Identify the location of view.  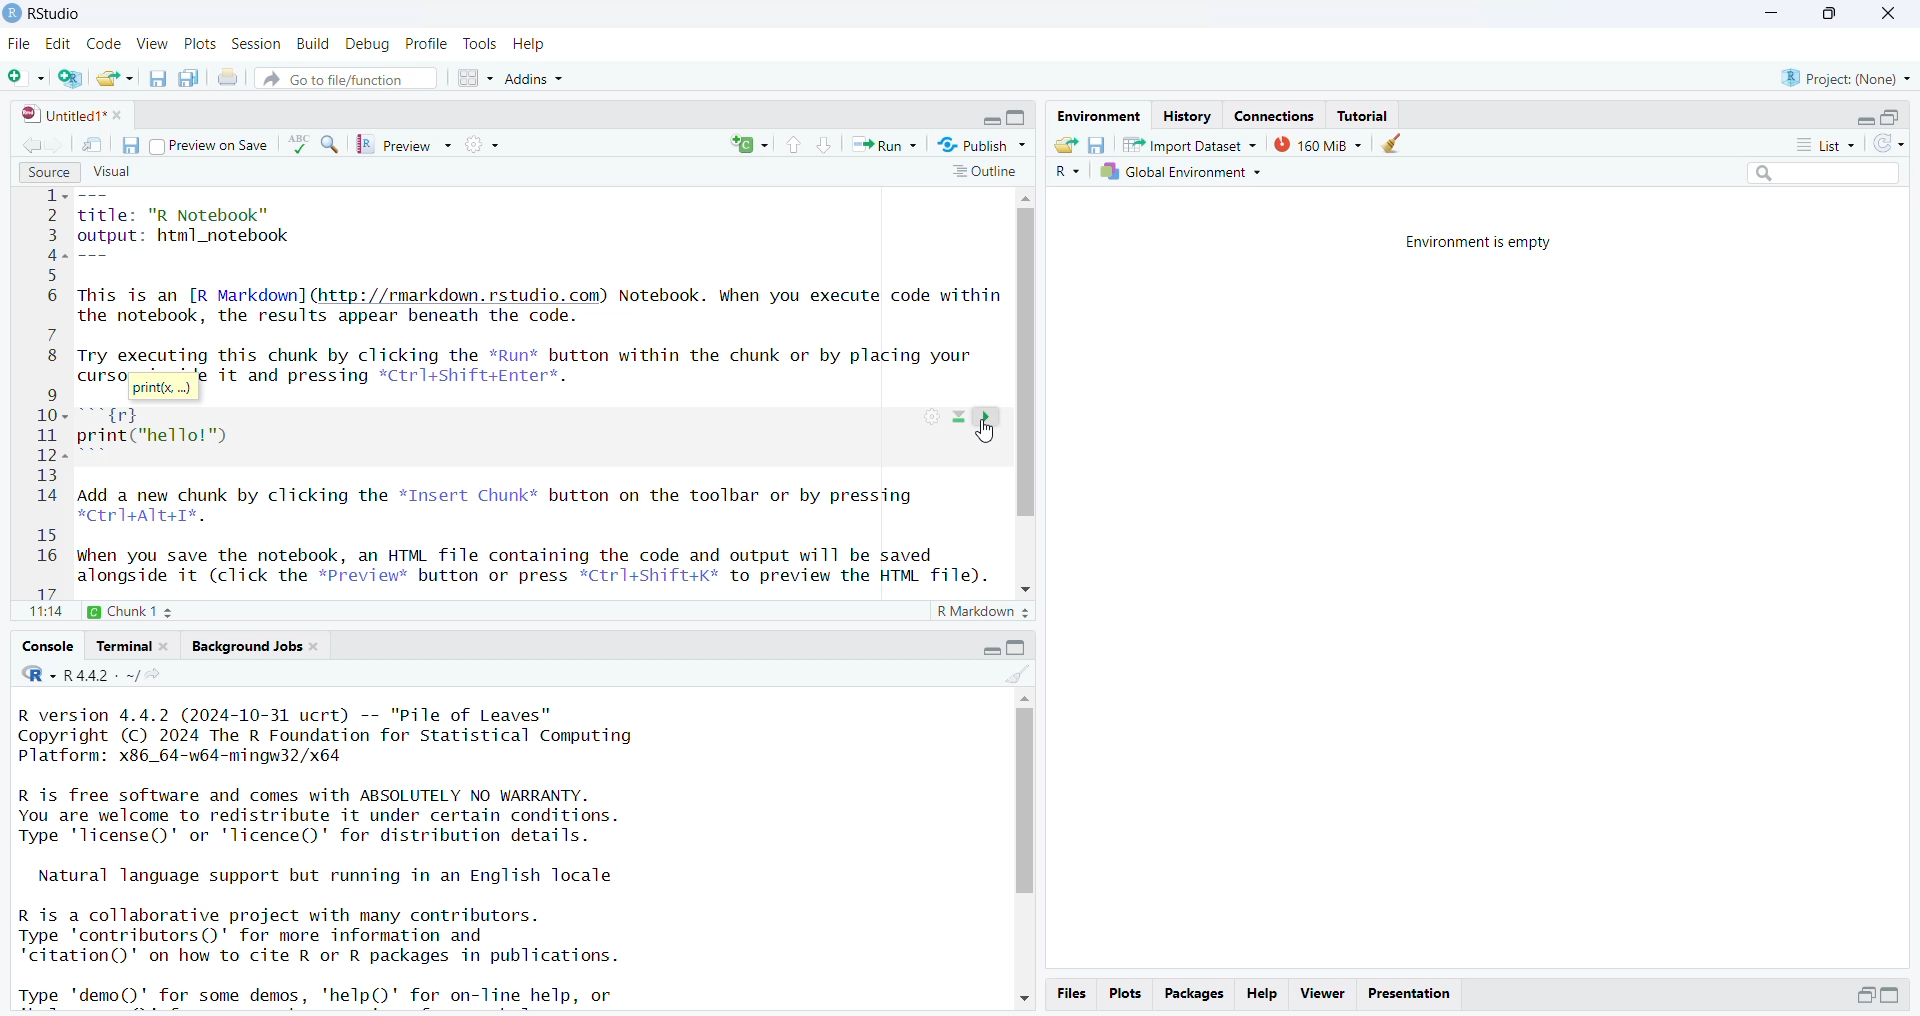
(153, 44).